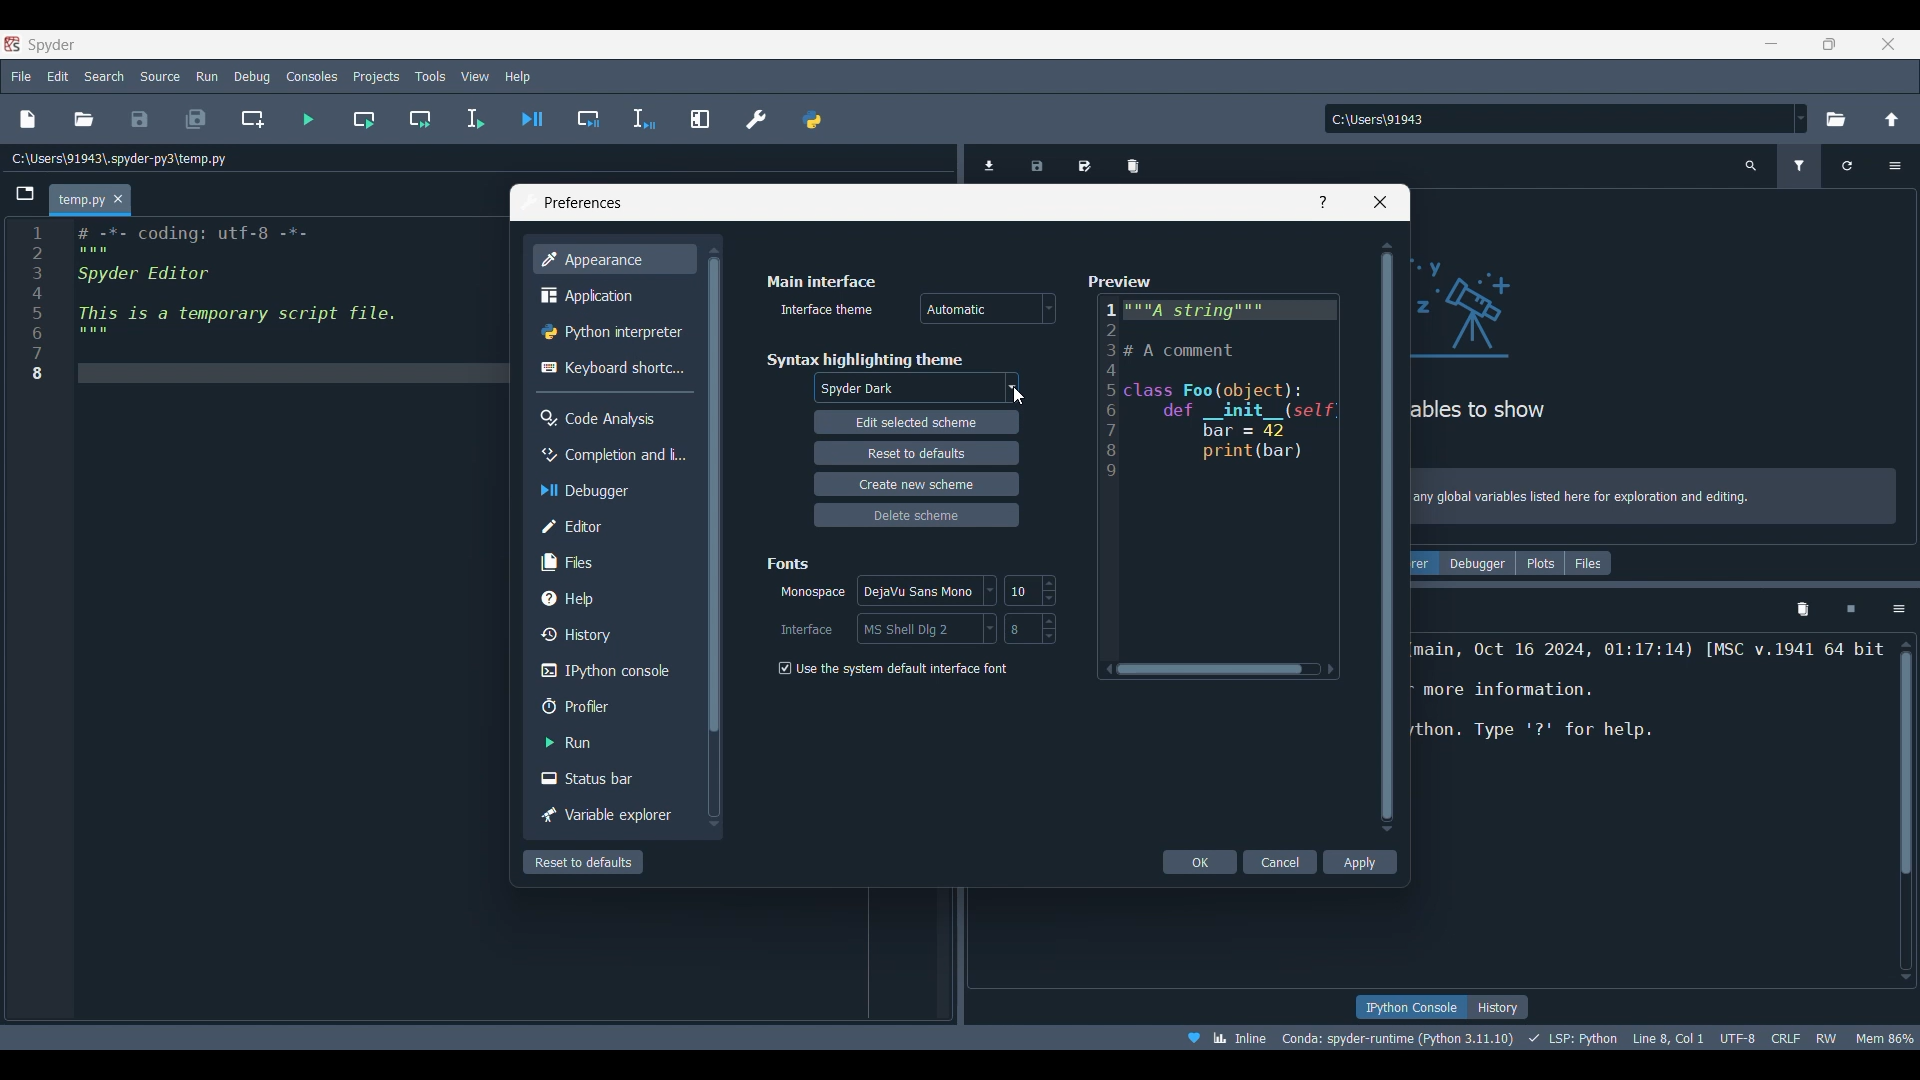 This screenshot has height=1080, width=1920. What do you see at coordinates (1739, 1035) in the screenshot?
I see `utf-8` at bounding box center [1739, 1035].